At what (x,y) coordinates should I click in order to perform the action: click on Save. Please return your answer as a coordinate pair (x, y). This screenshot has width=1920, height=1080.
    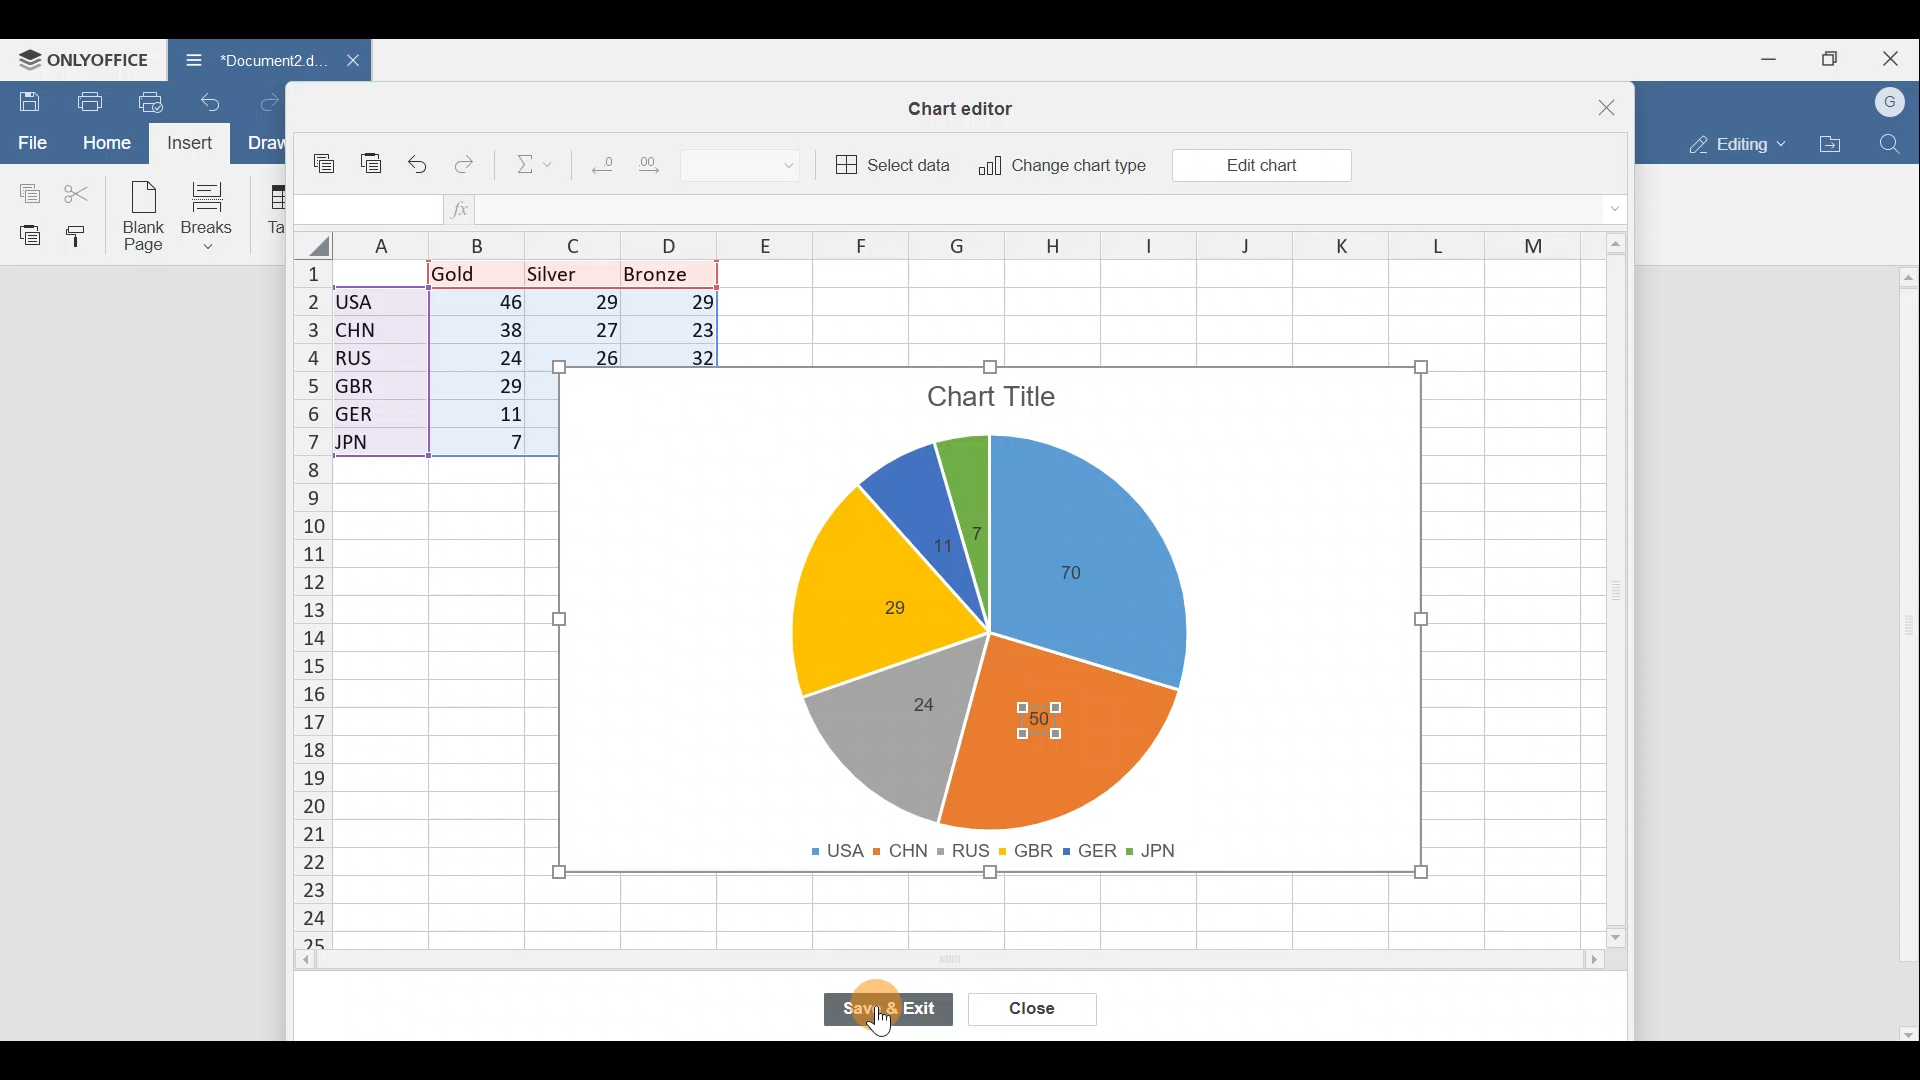
    Looking at the image, I should click on (25, 101).